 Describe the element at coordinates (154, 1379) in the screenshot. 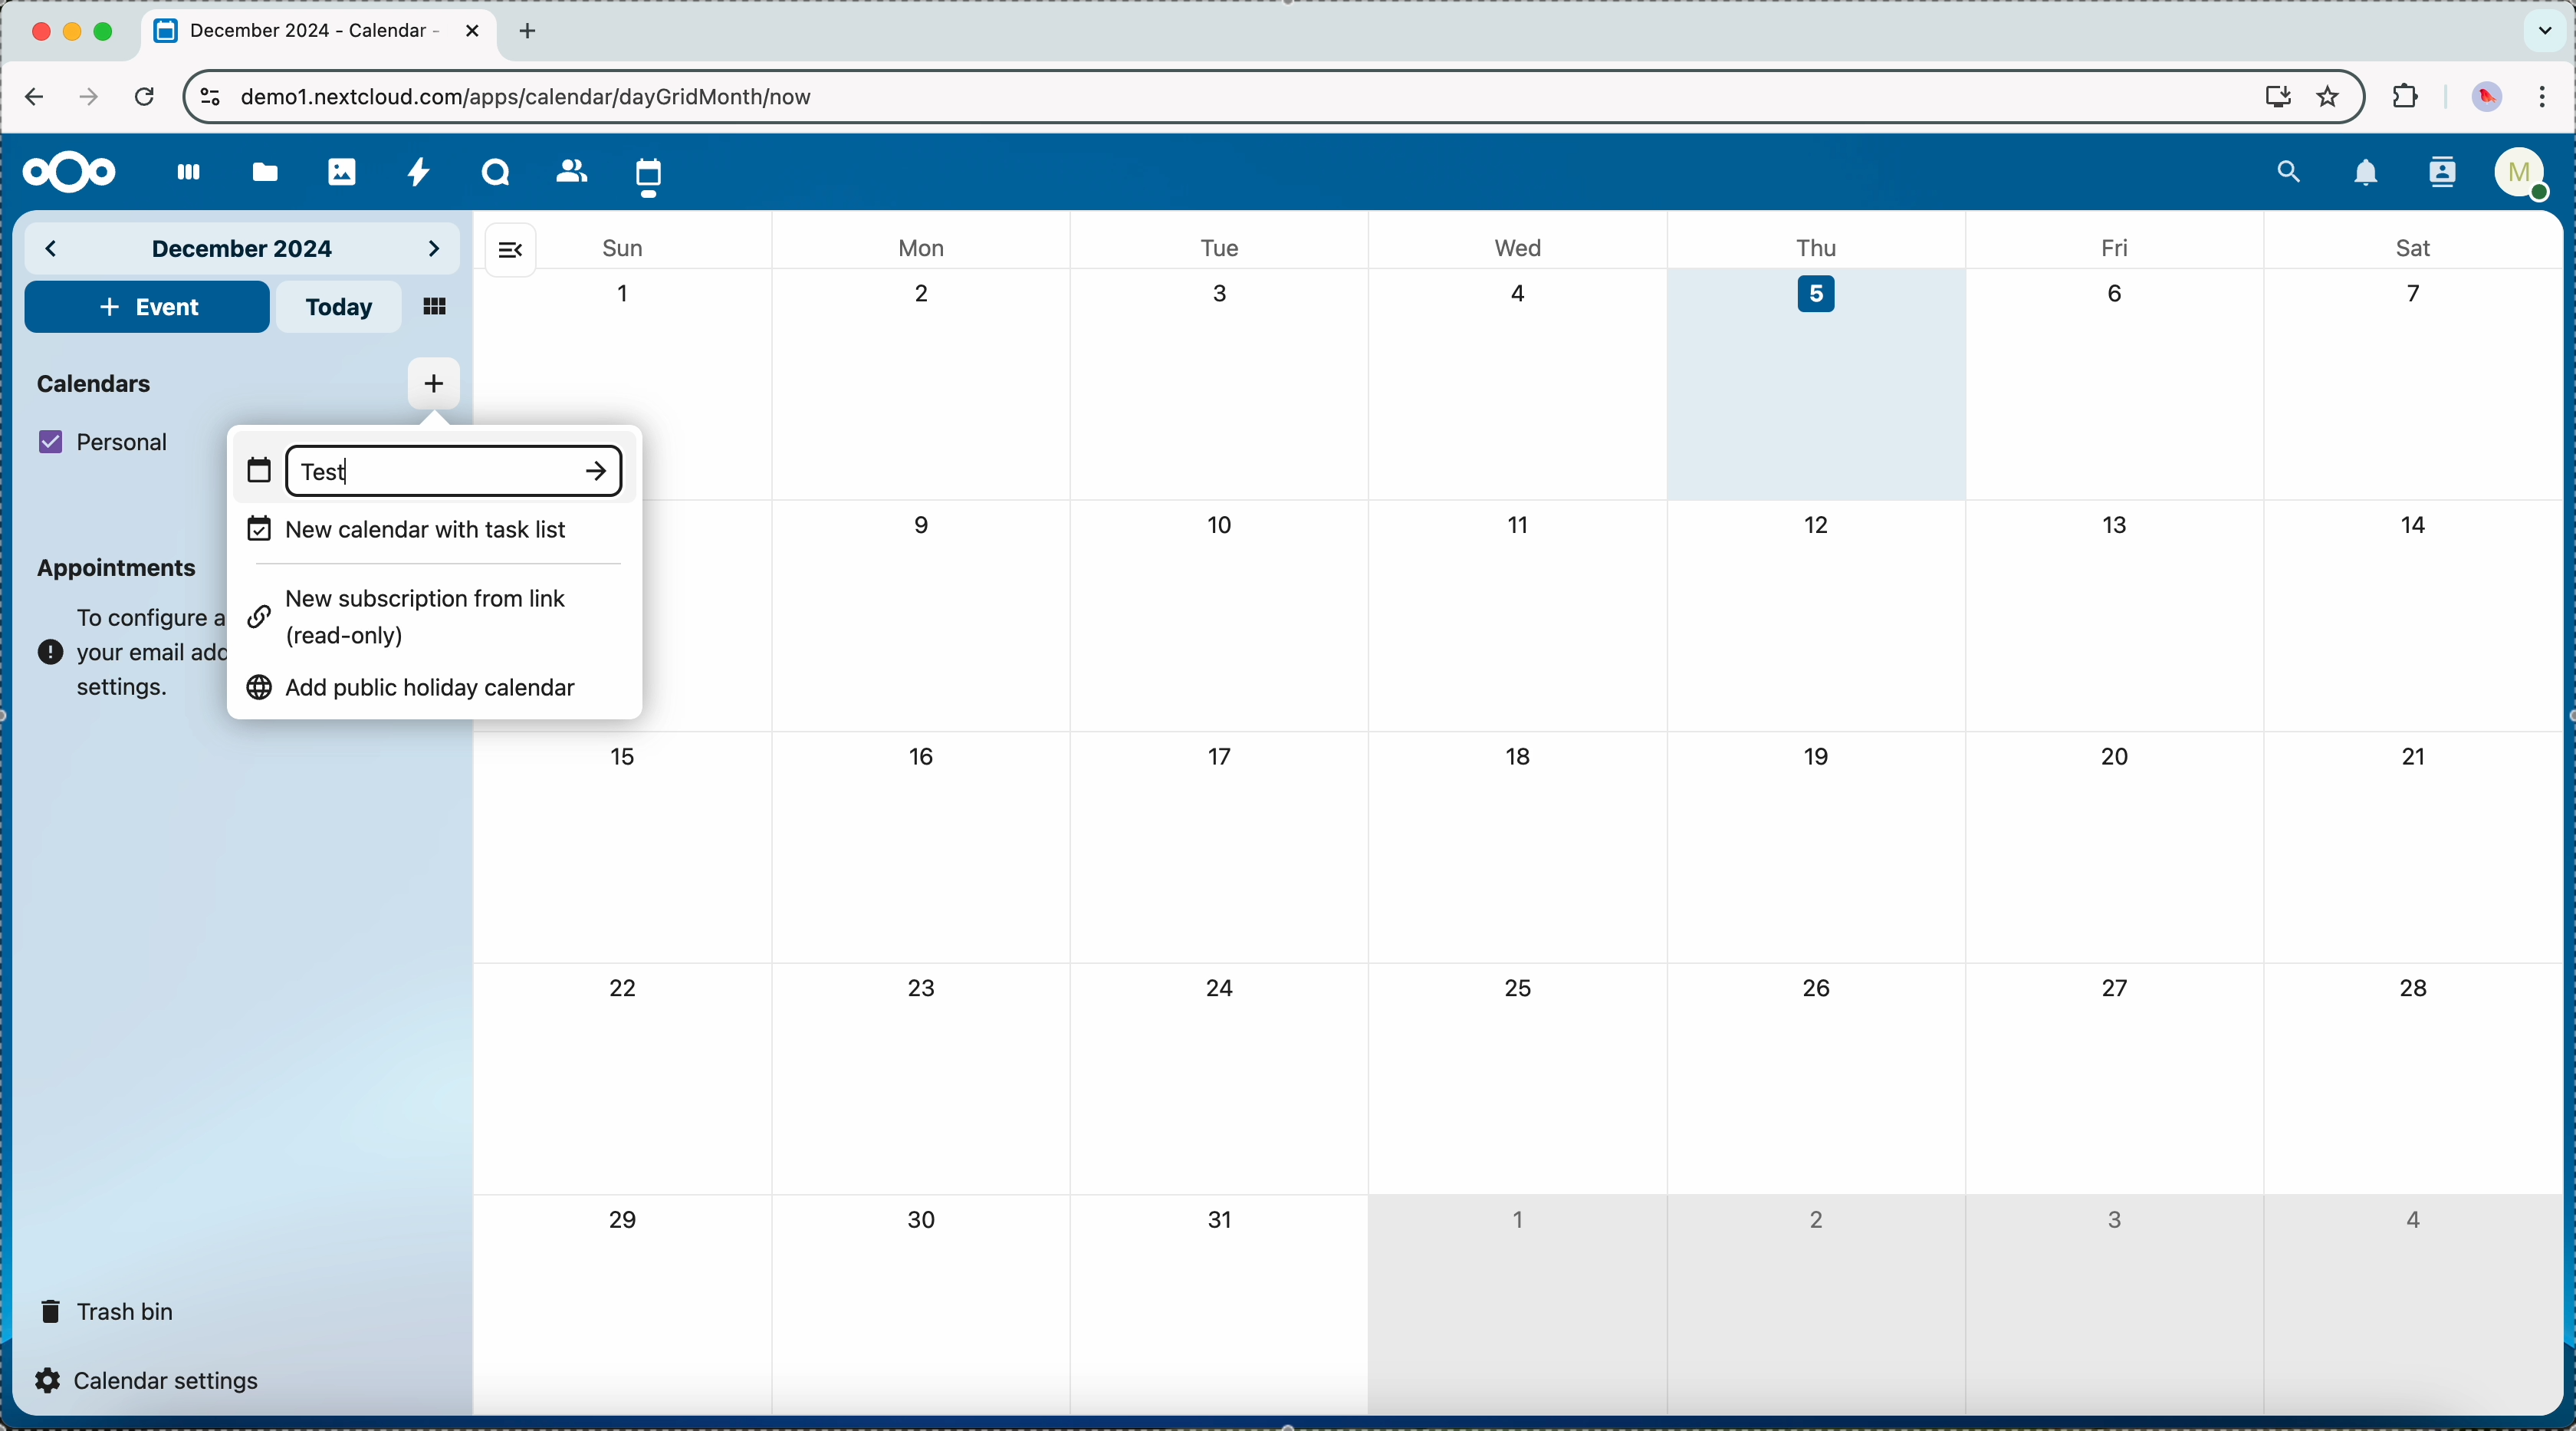

I see `calendar settings` at that location.